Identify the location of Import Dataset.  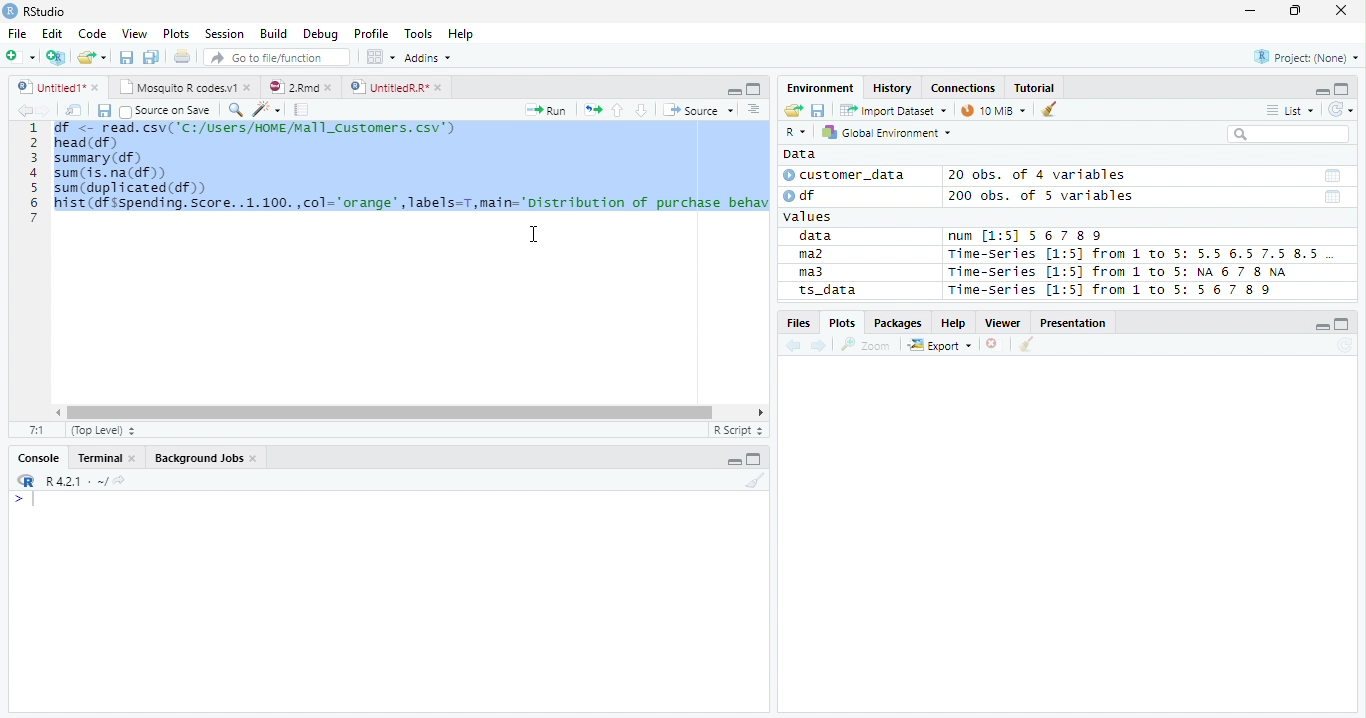
(891, 110).